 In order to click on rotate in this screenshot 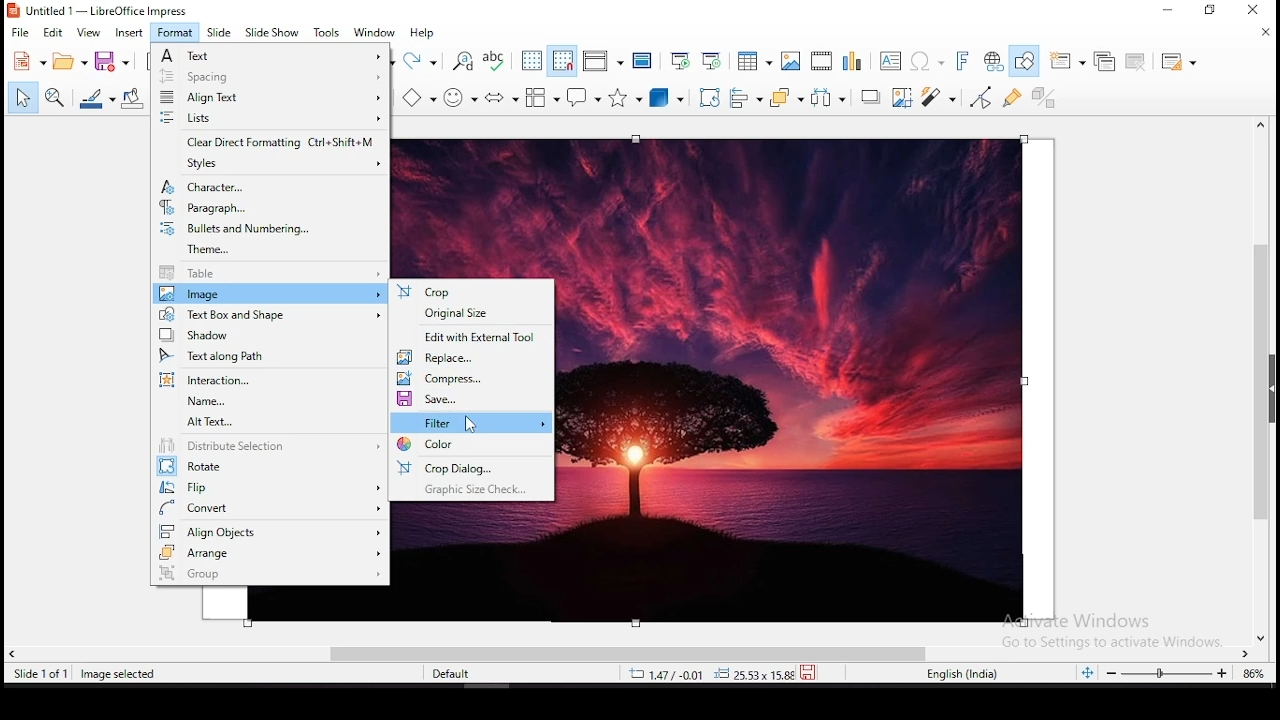, I will do `click(272, 467)`.